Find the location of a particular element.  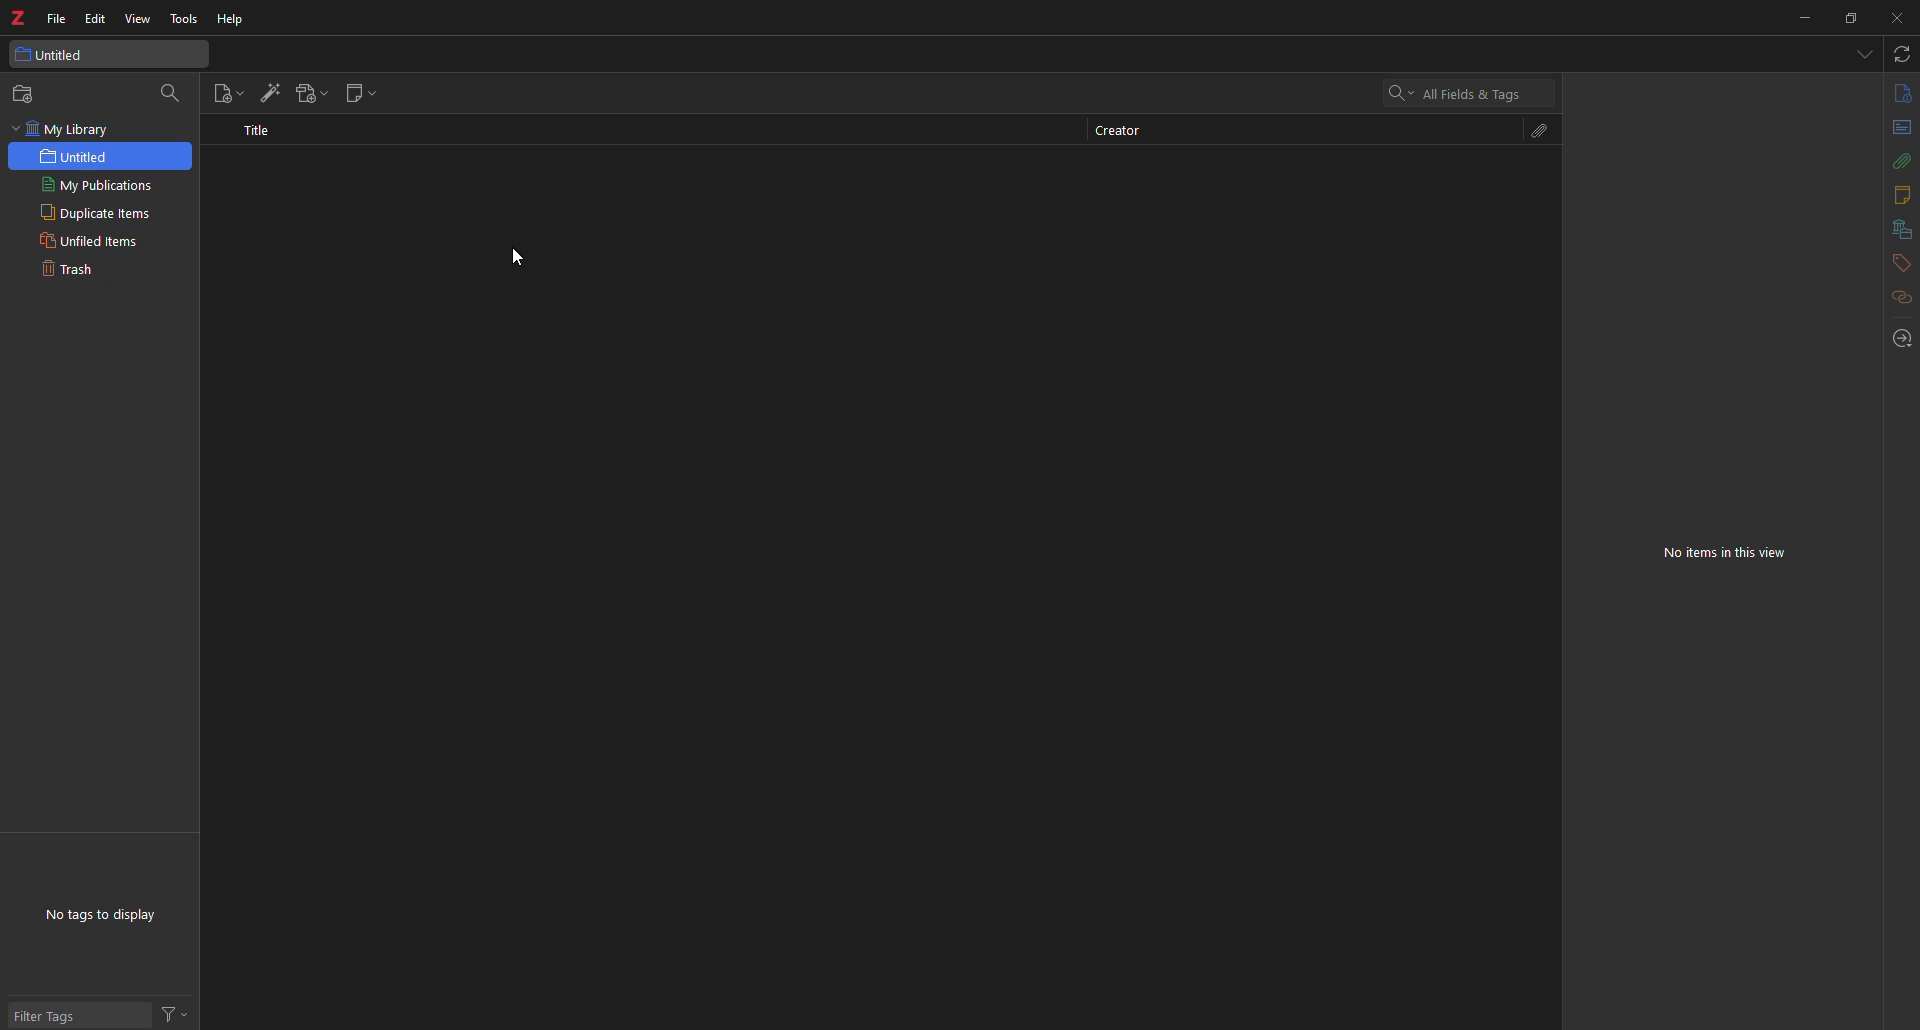

minimize is located at coordinates (1796, 20).